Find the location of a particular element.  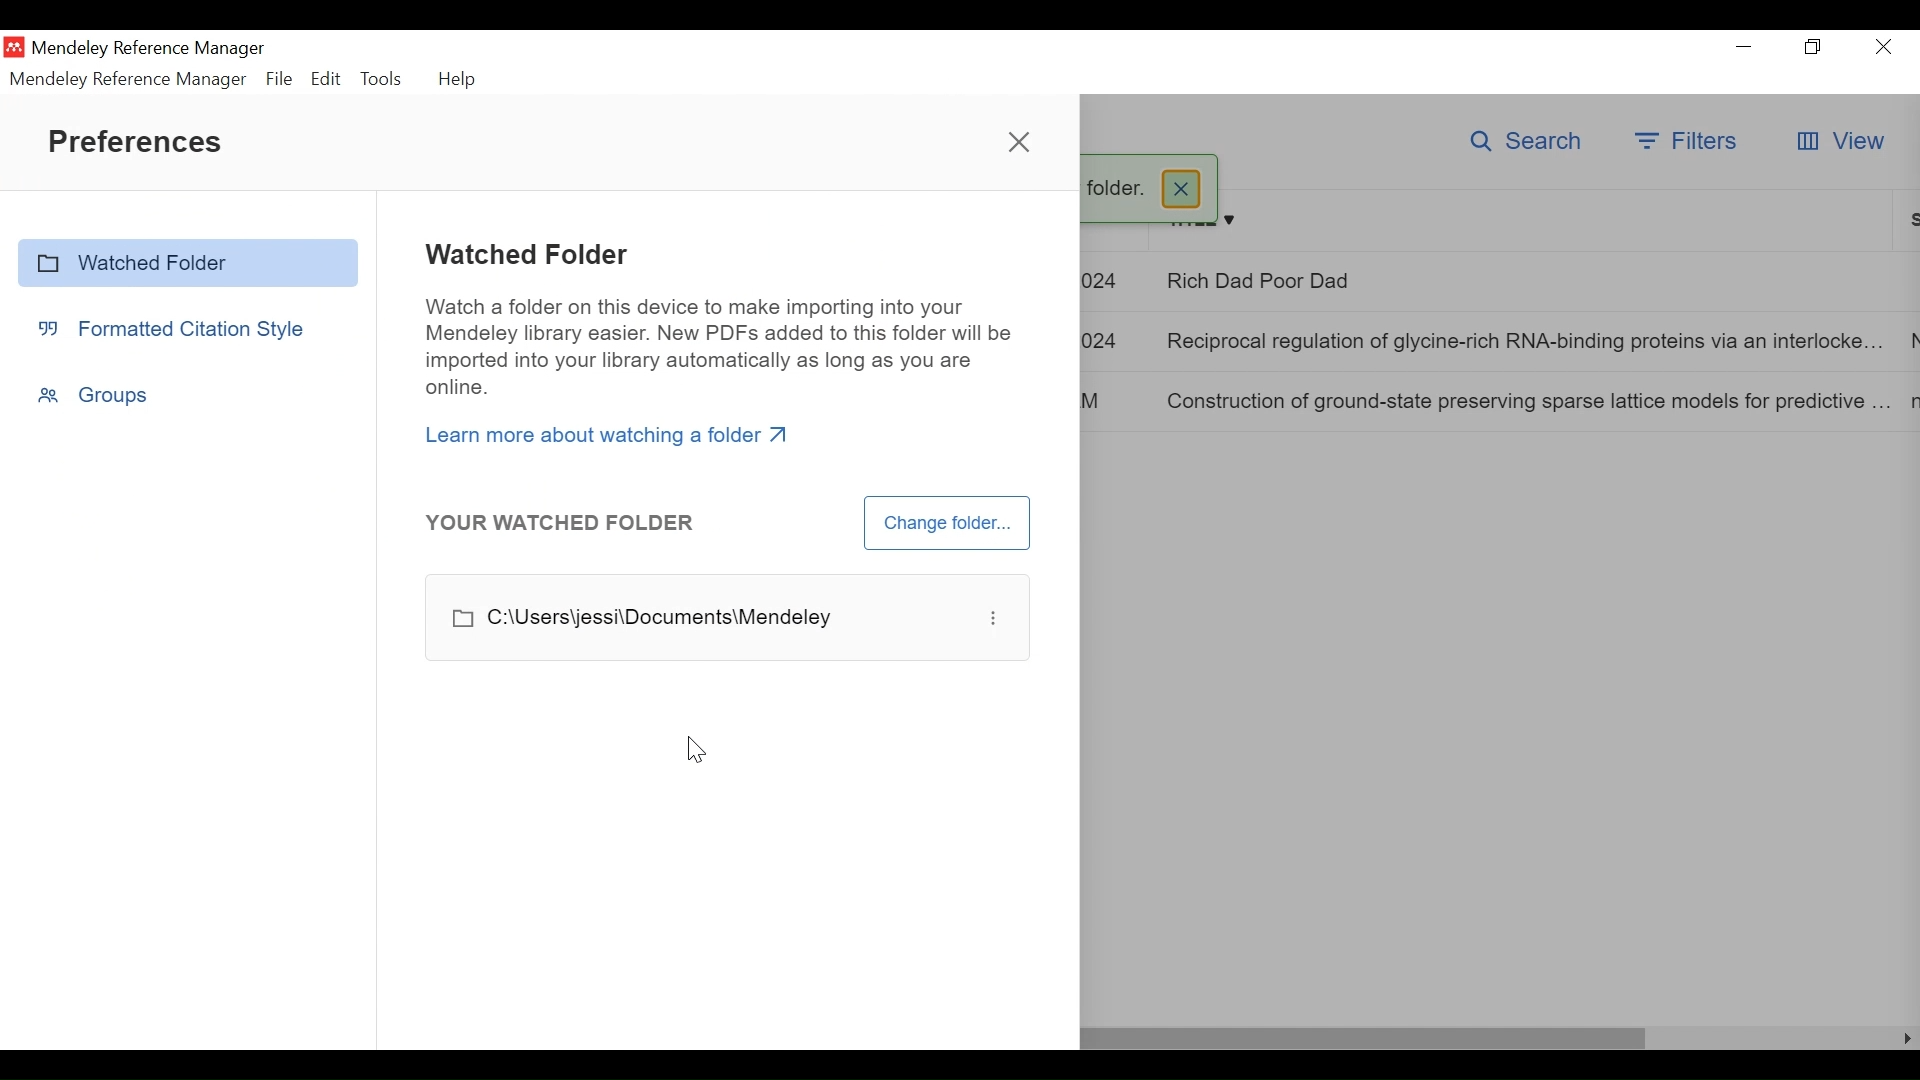

minimize is located at coordinates (1745, 45).